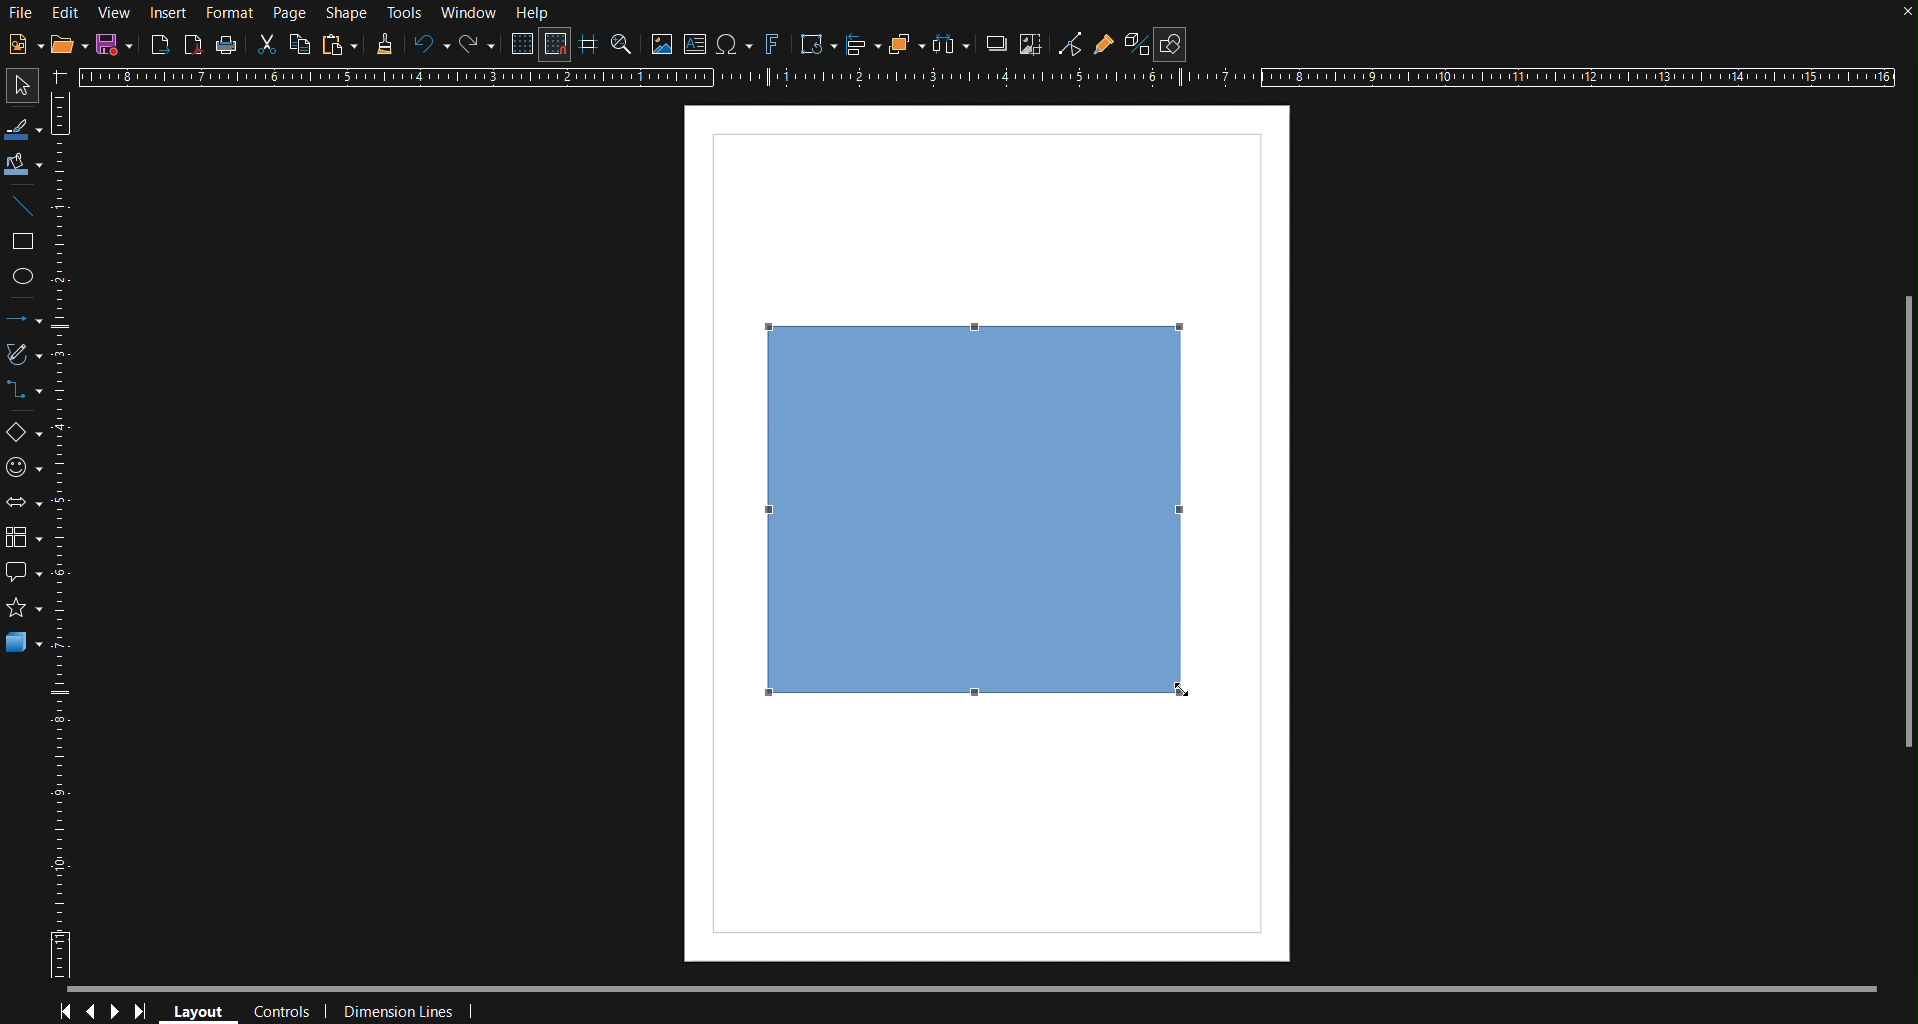 Image resolution: width=1918 pixels, height=1024 pixels. What do you see at coordinates (196, 1010) in the screenshot?
I see `Layout` at bounding box center [196, 1010].